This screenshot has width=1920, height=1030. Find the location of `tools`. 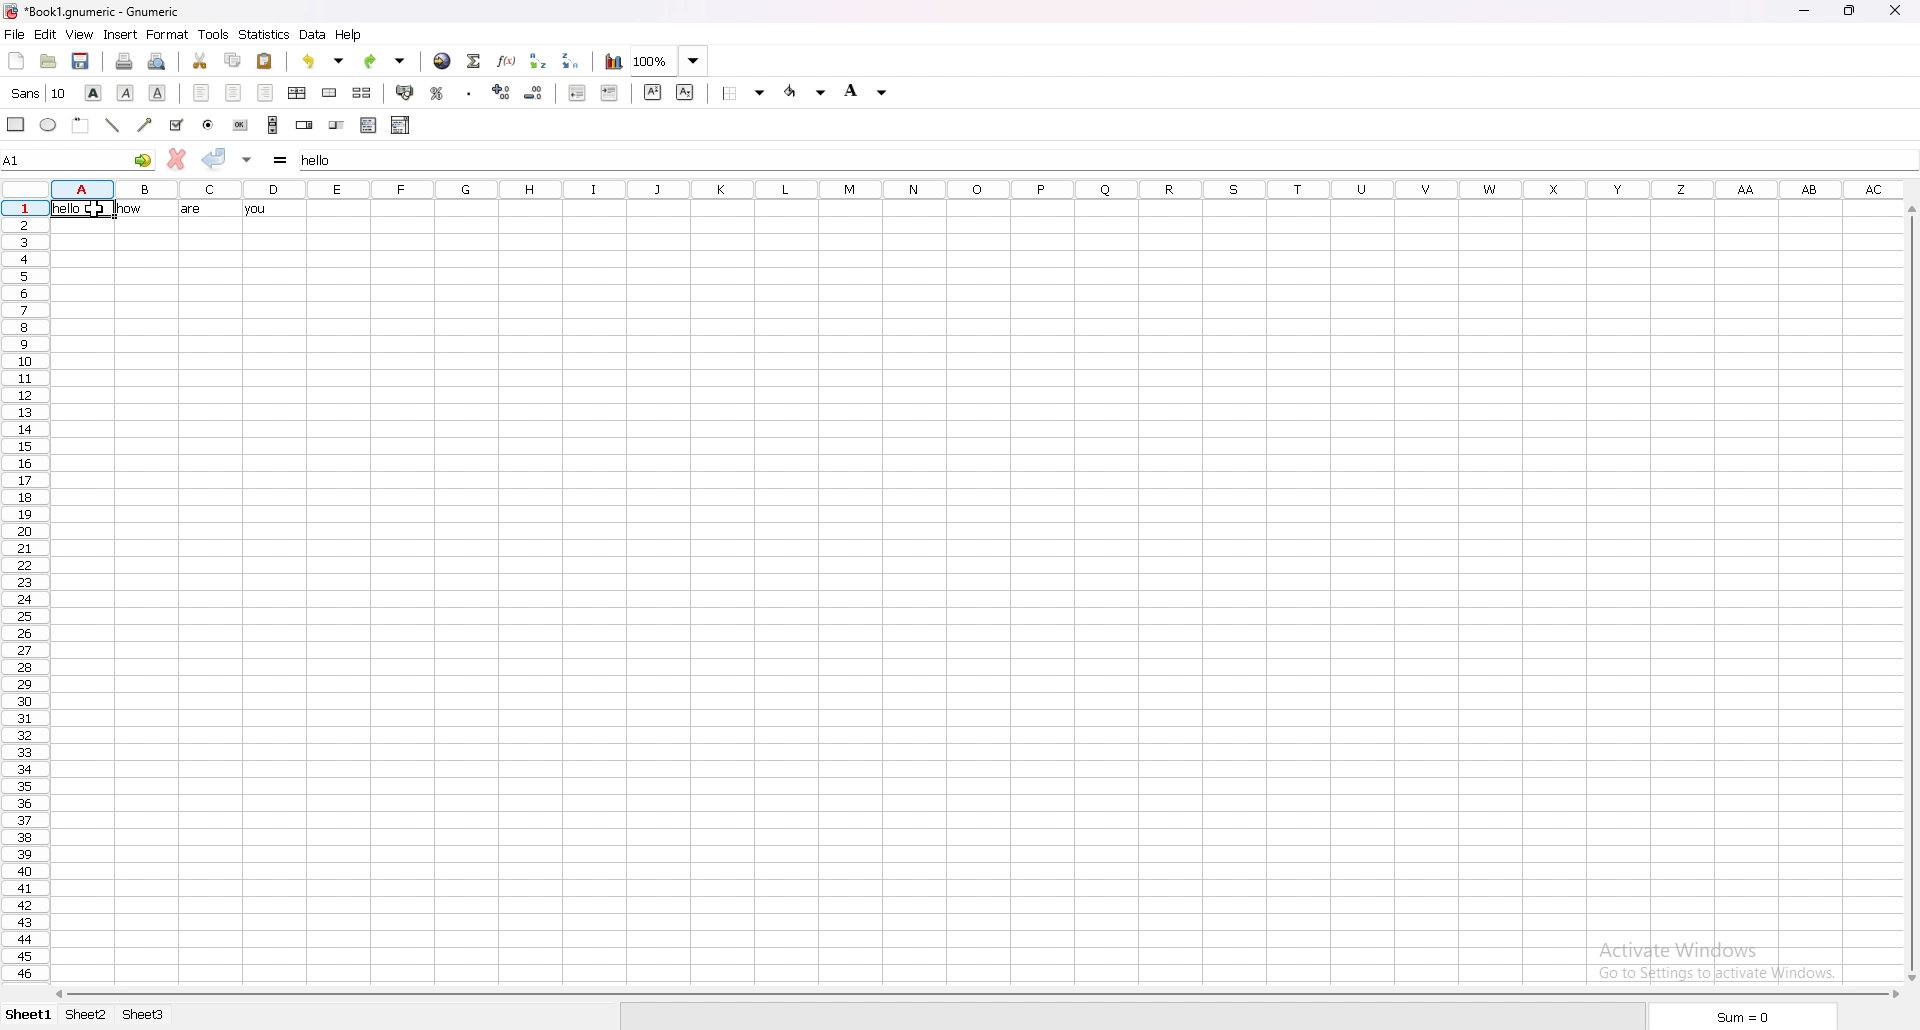

tools is located at coordinates (214, 34).